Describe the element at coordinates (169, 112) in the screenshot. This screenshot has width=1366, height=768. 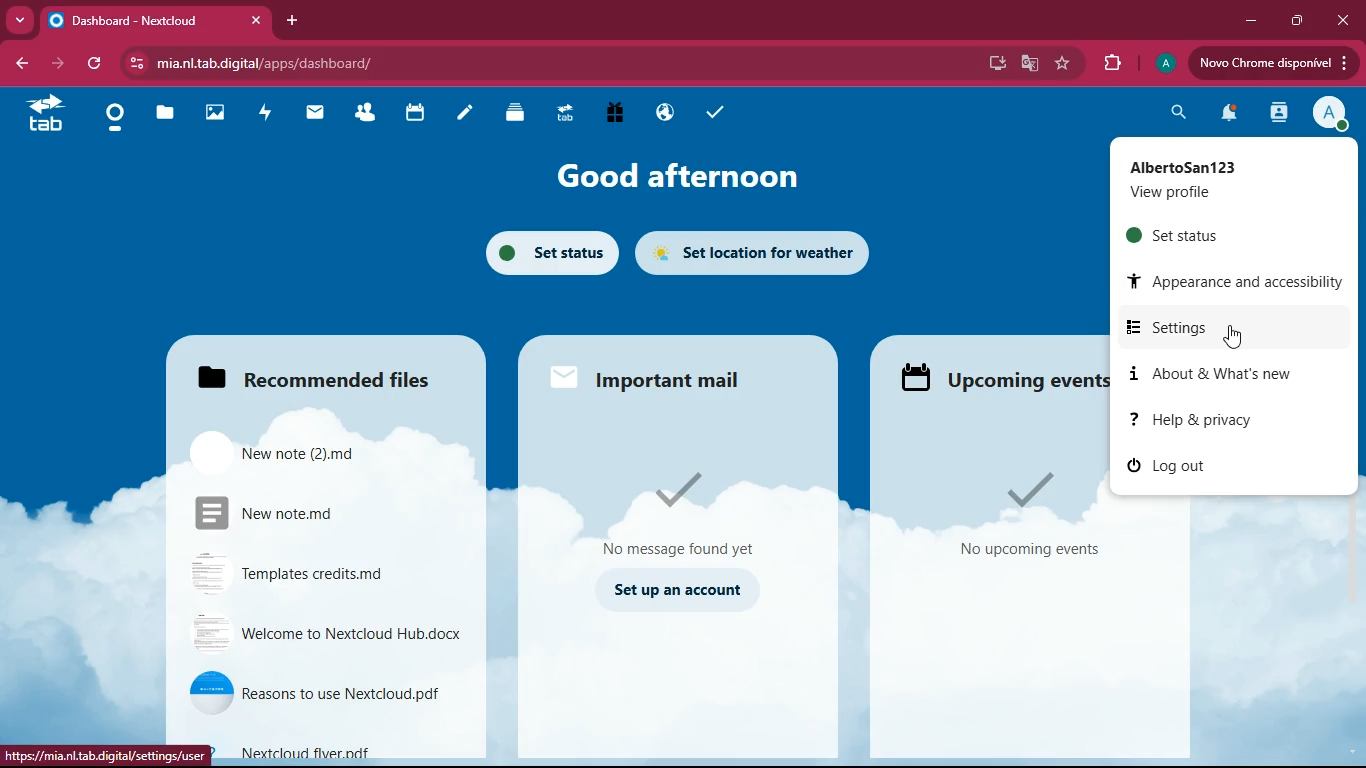
I see `files` at that location.